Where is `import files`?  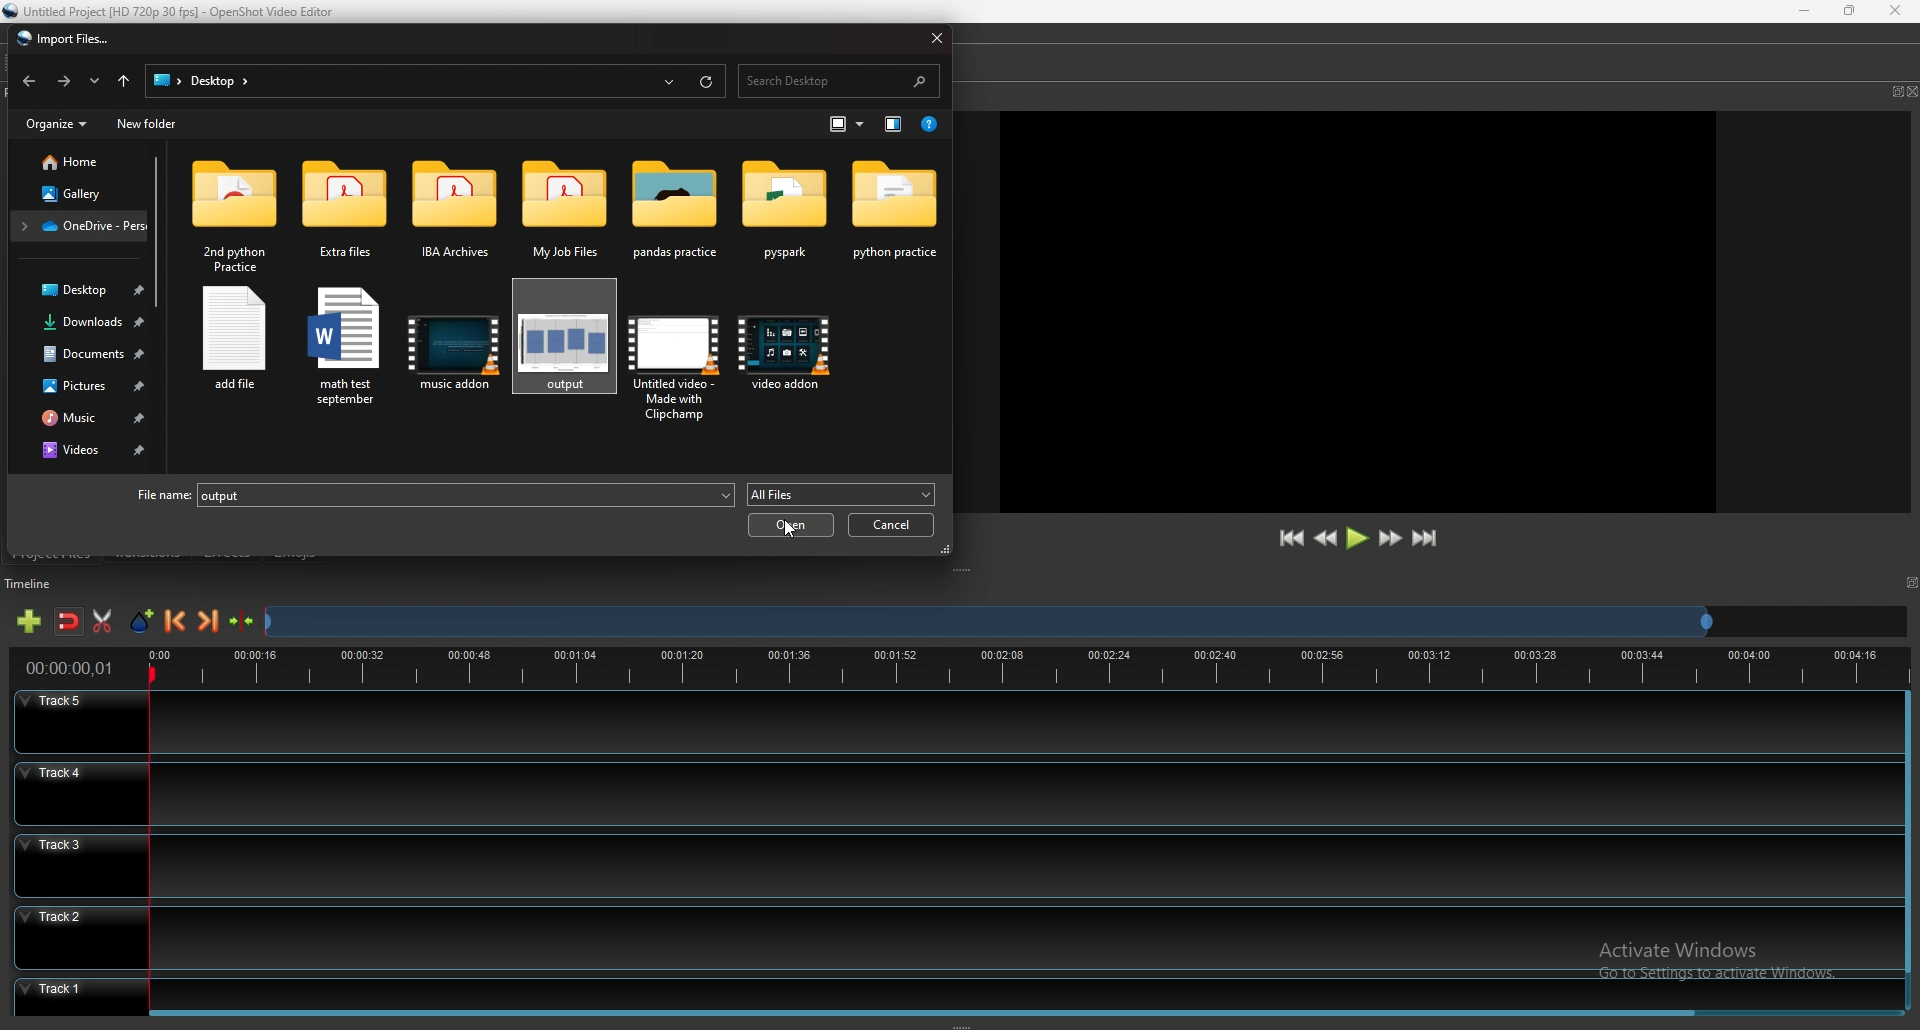
import files is located at coordinates (62, 38).